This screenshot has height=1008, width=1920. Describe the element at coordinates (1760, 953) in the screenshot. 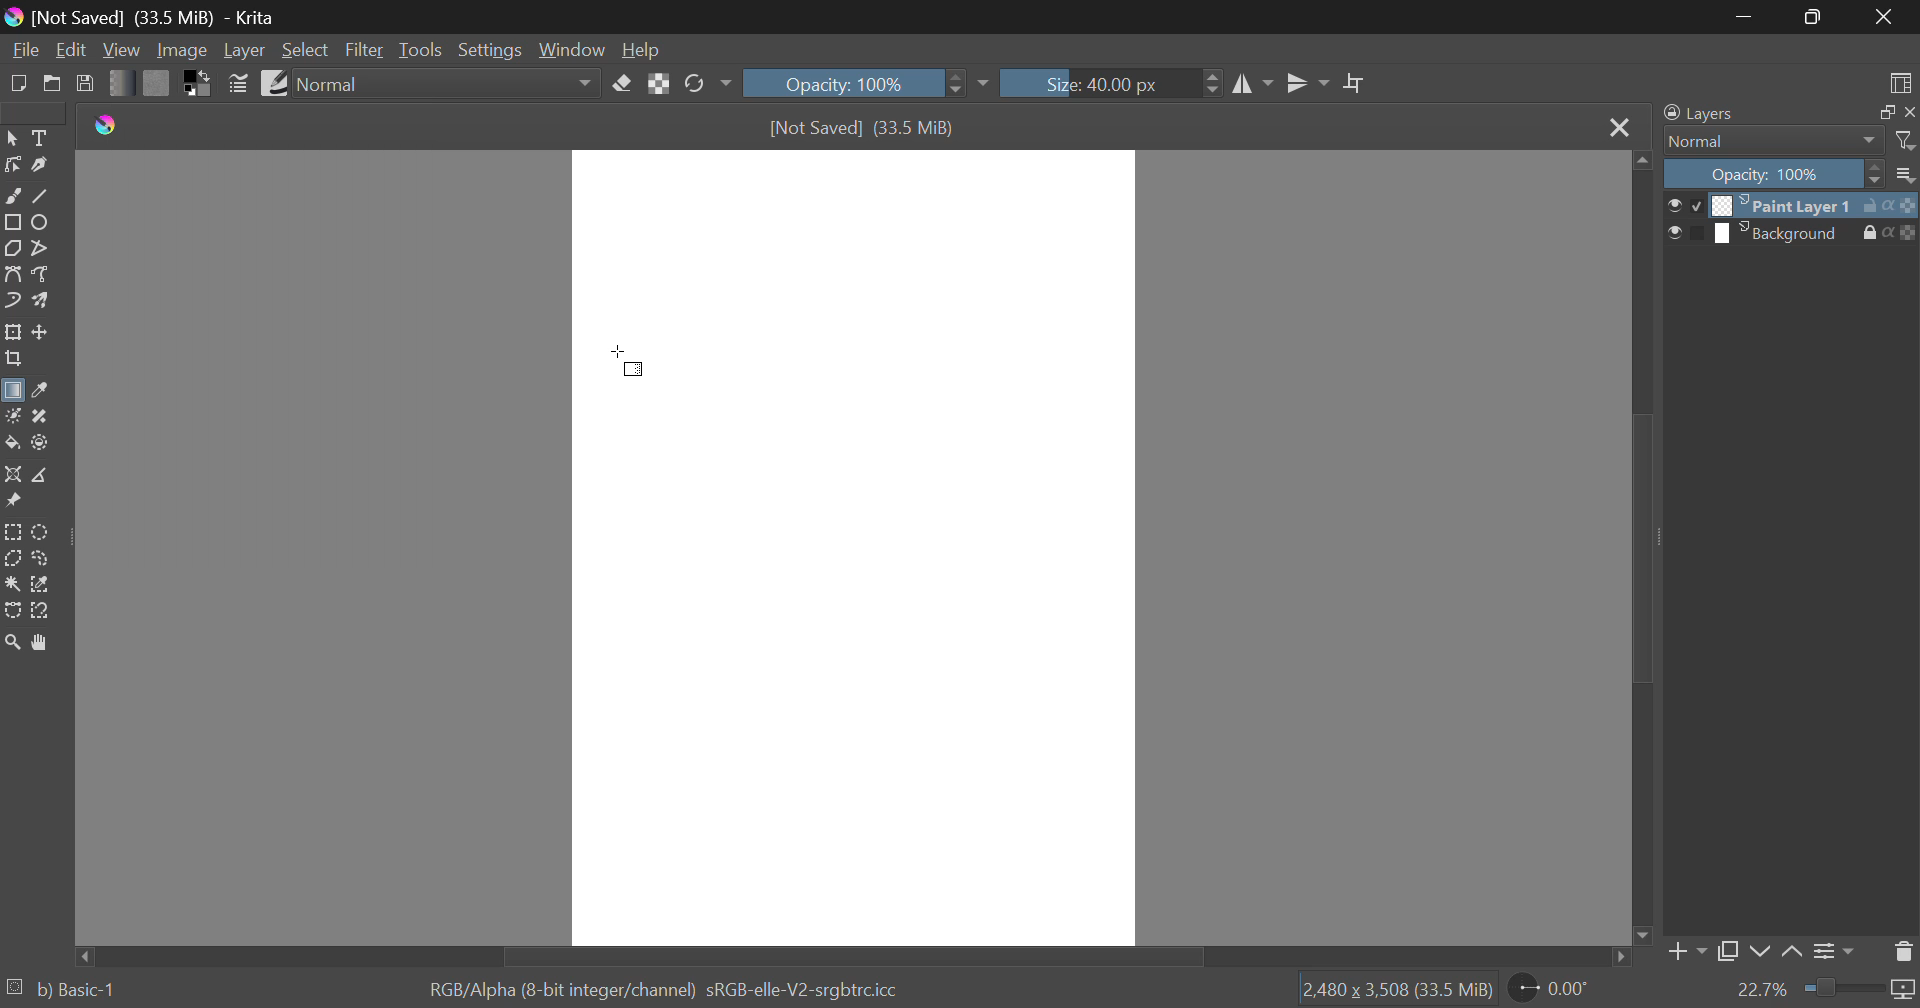

I see `Move Layer Down` at that location.